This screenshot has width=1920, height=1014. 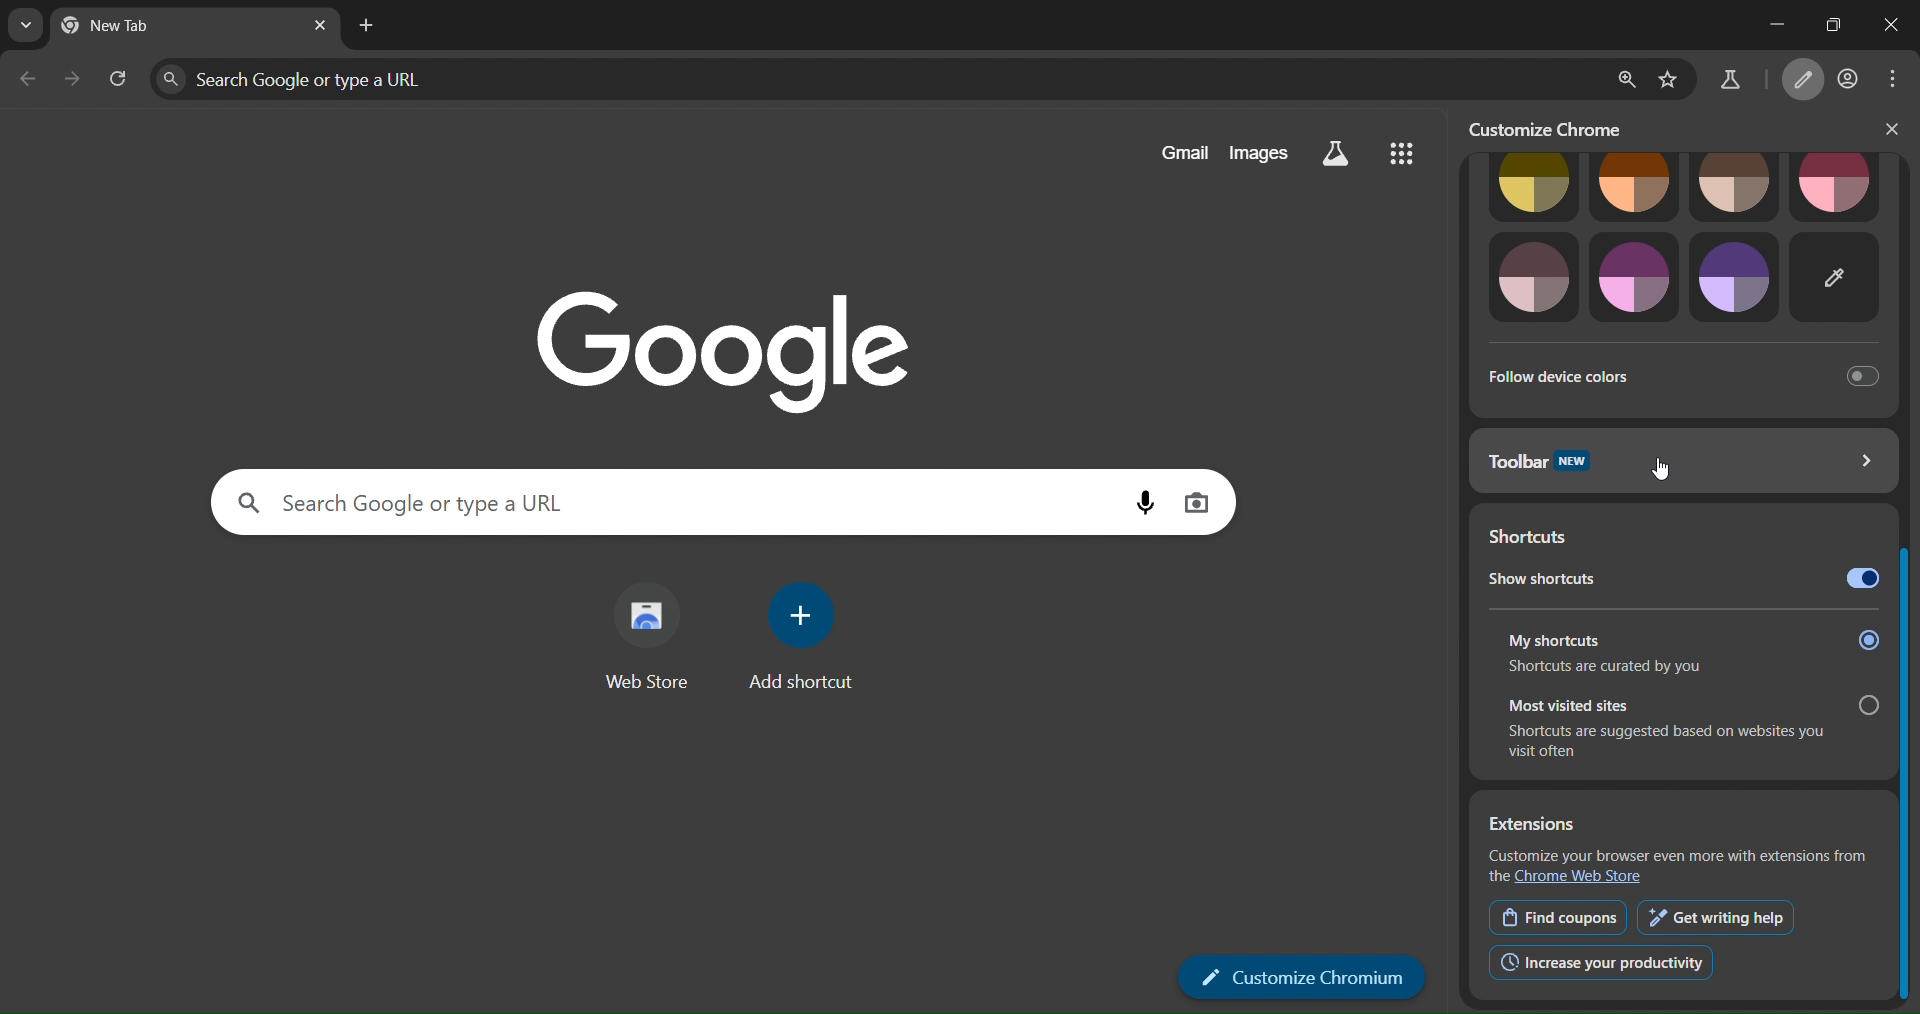 I want to click on theme, so click(x=1640, y=185).